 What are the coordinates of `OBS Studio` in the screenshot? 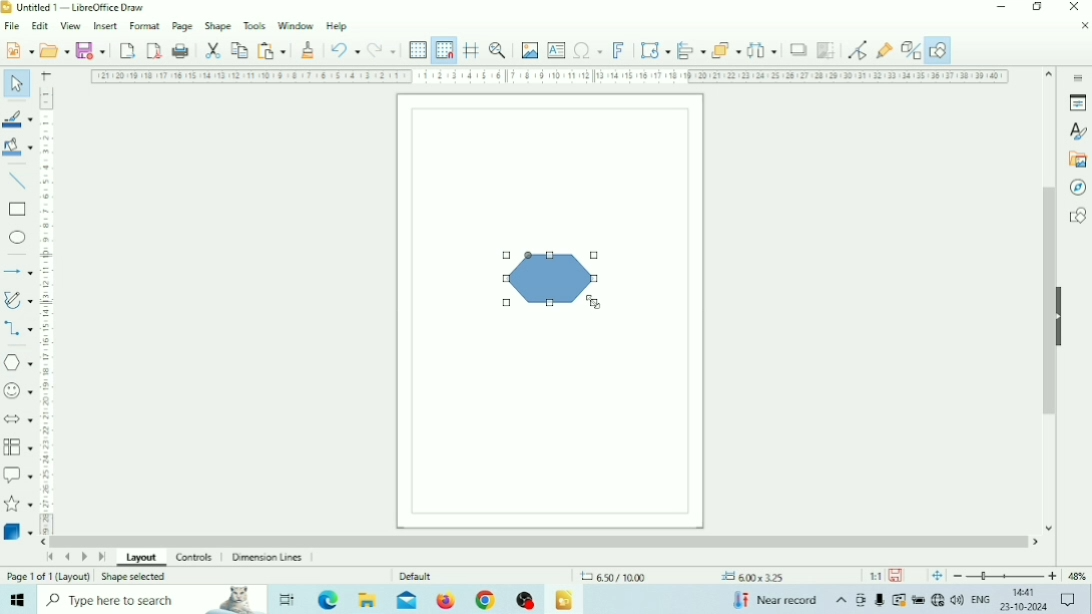 It's located at (525, 600).